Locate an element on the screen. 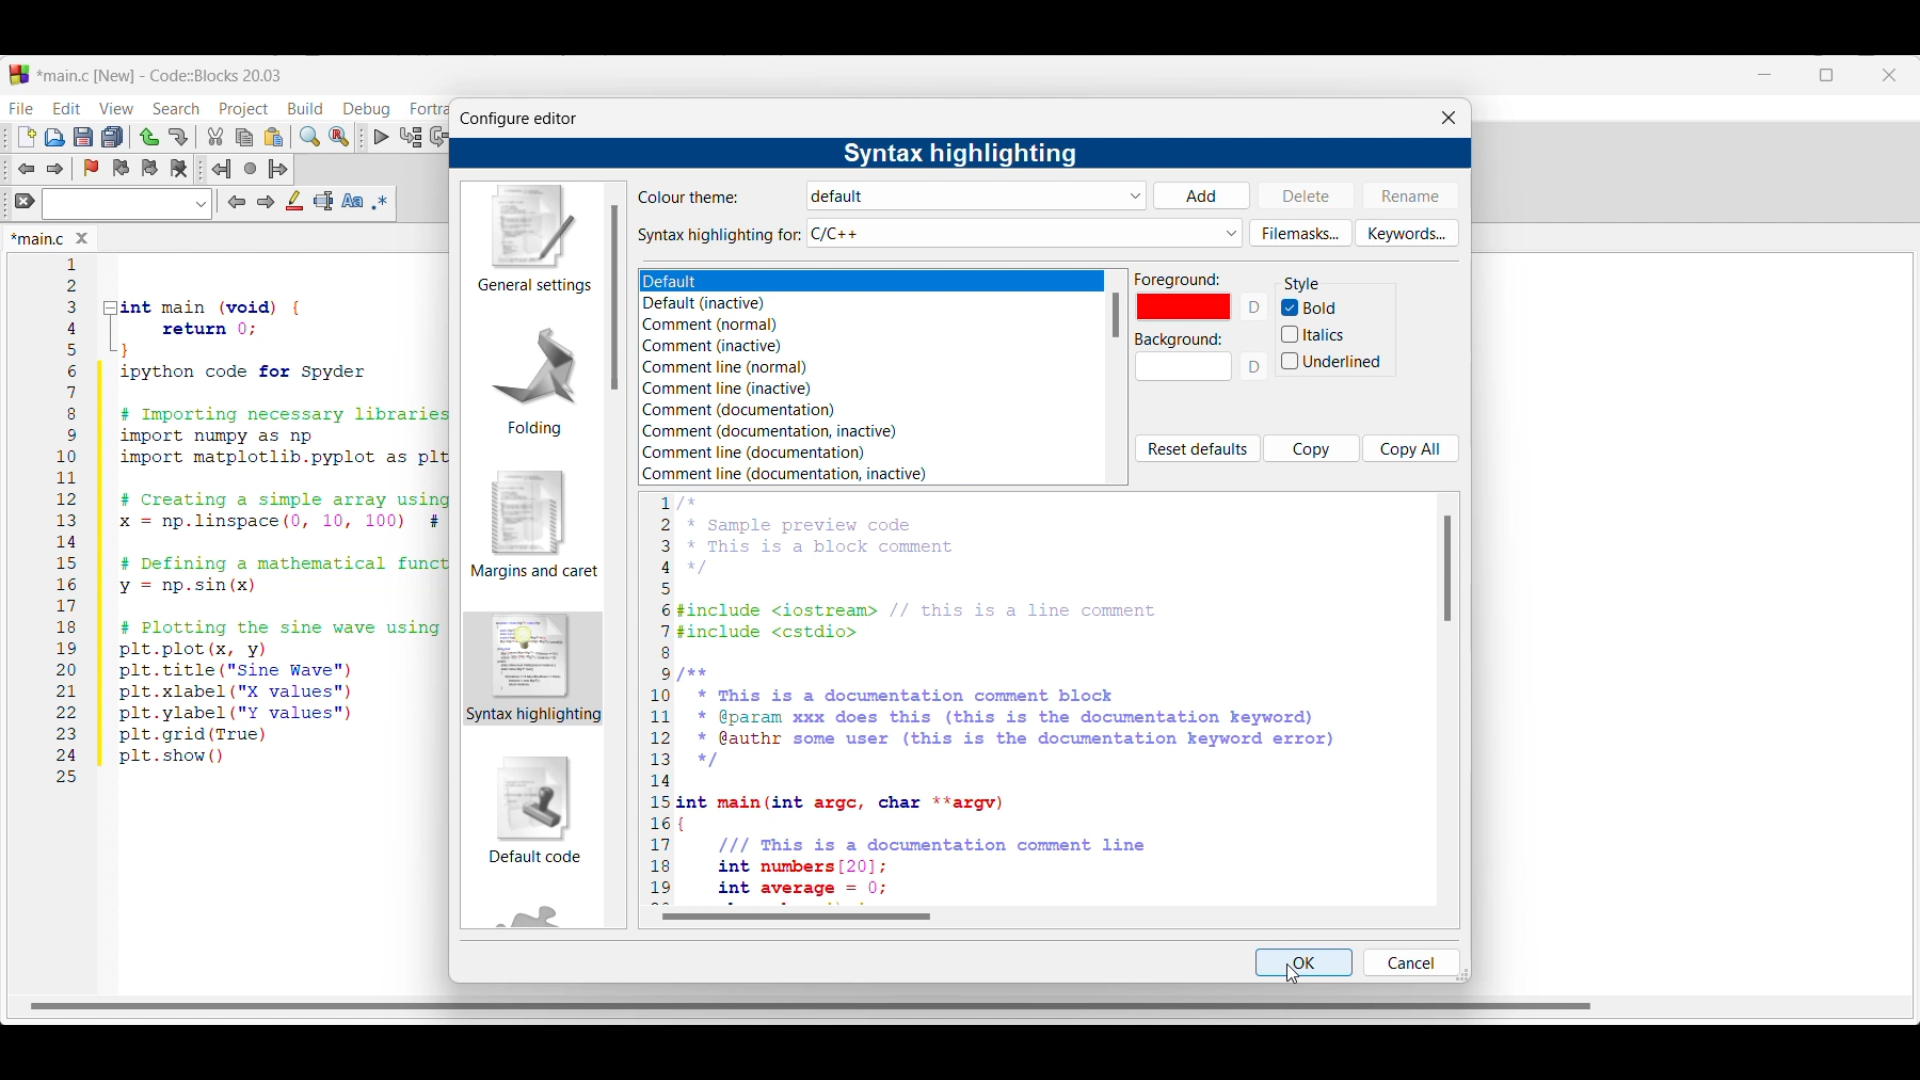 Image resolution: width=1920 pixels, height=1080 pixels. Match case is located at coordinates (352, 200).